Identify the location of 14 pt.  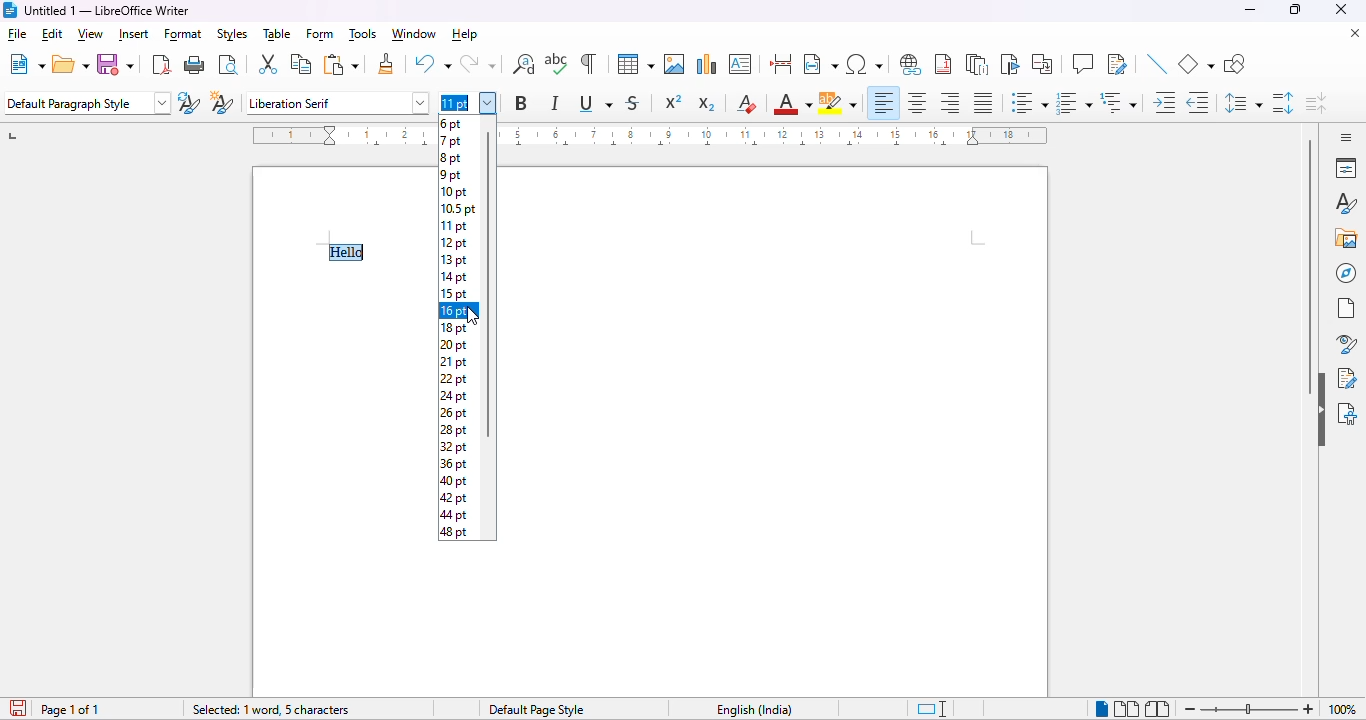
(453, 278).